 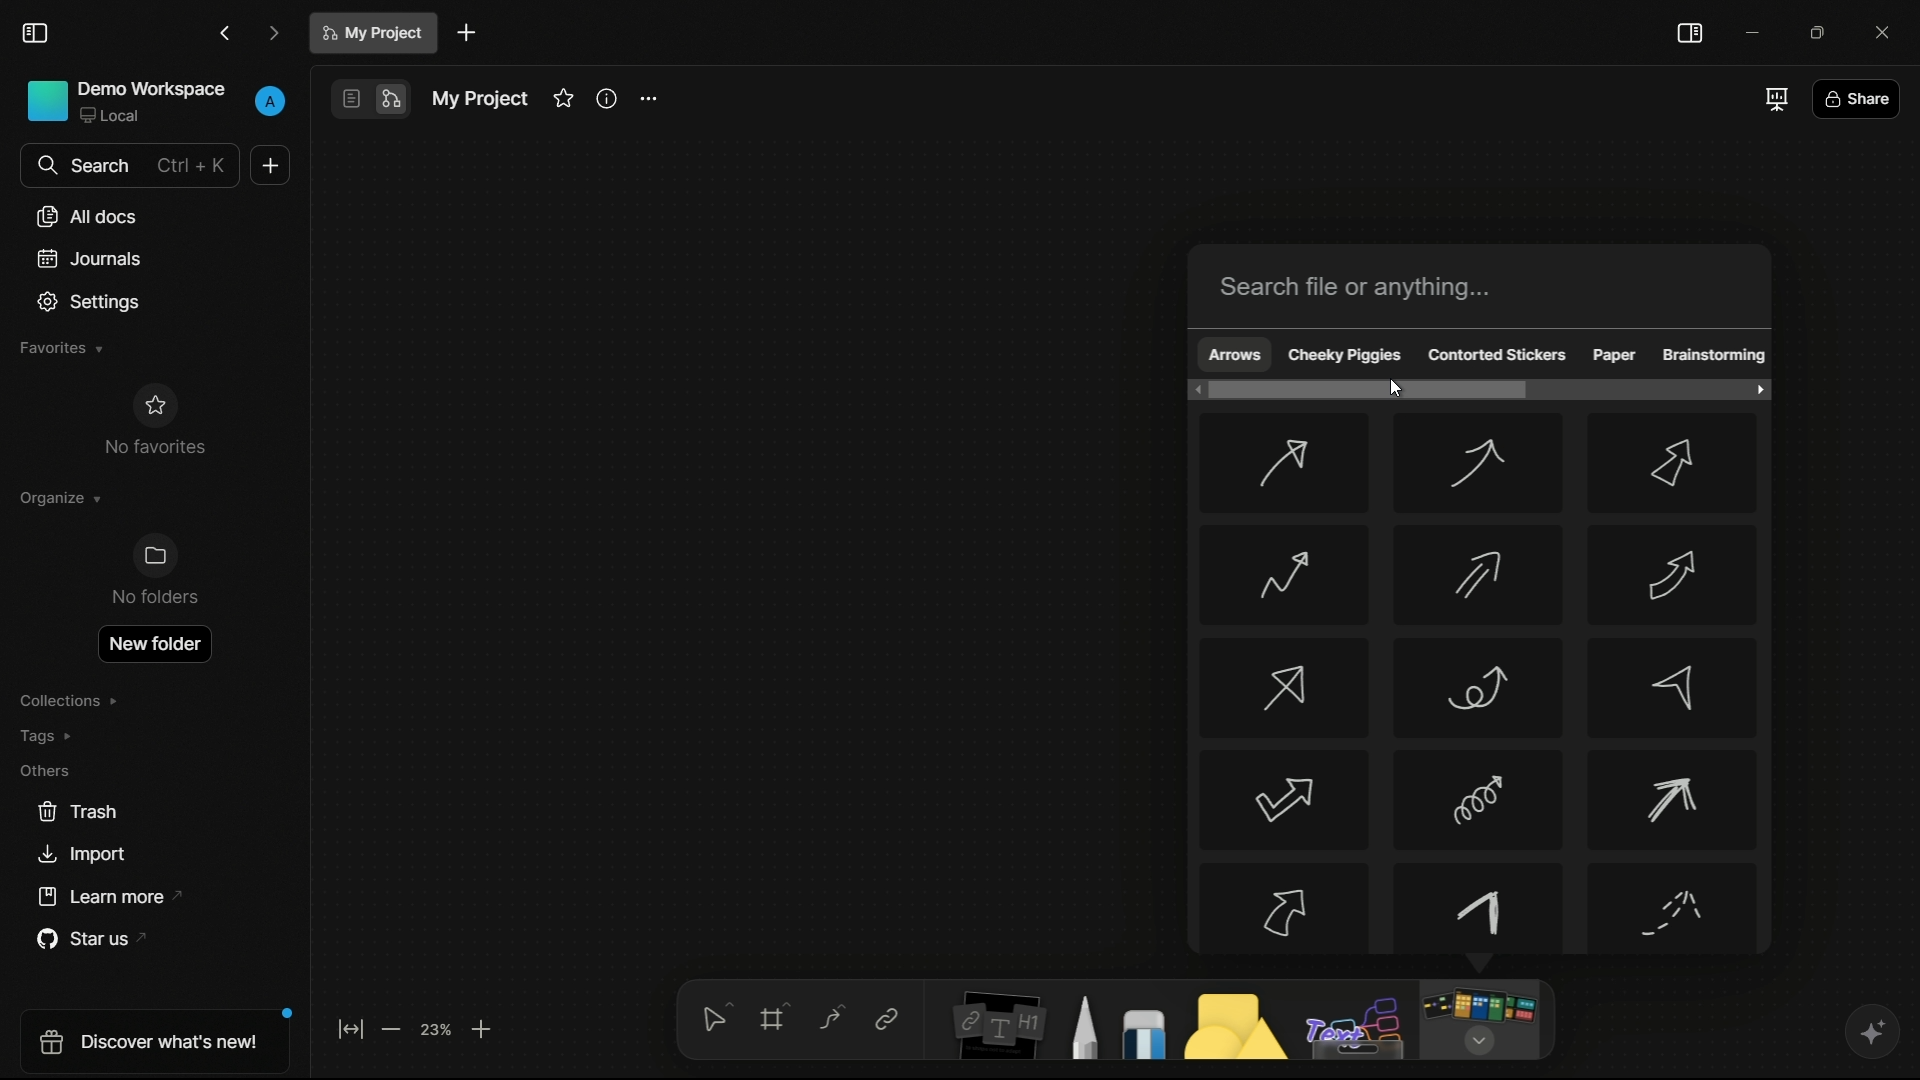 I want to click on others, so click(x=44, y=770).